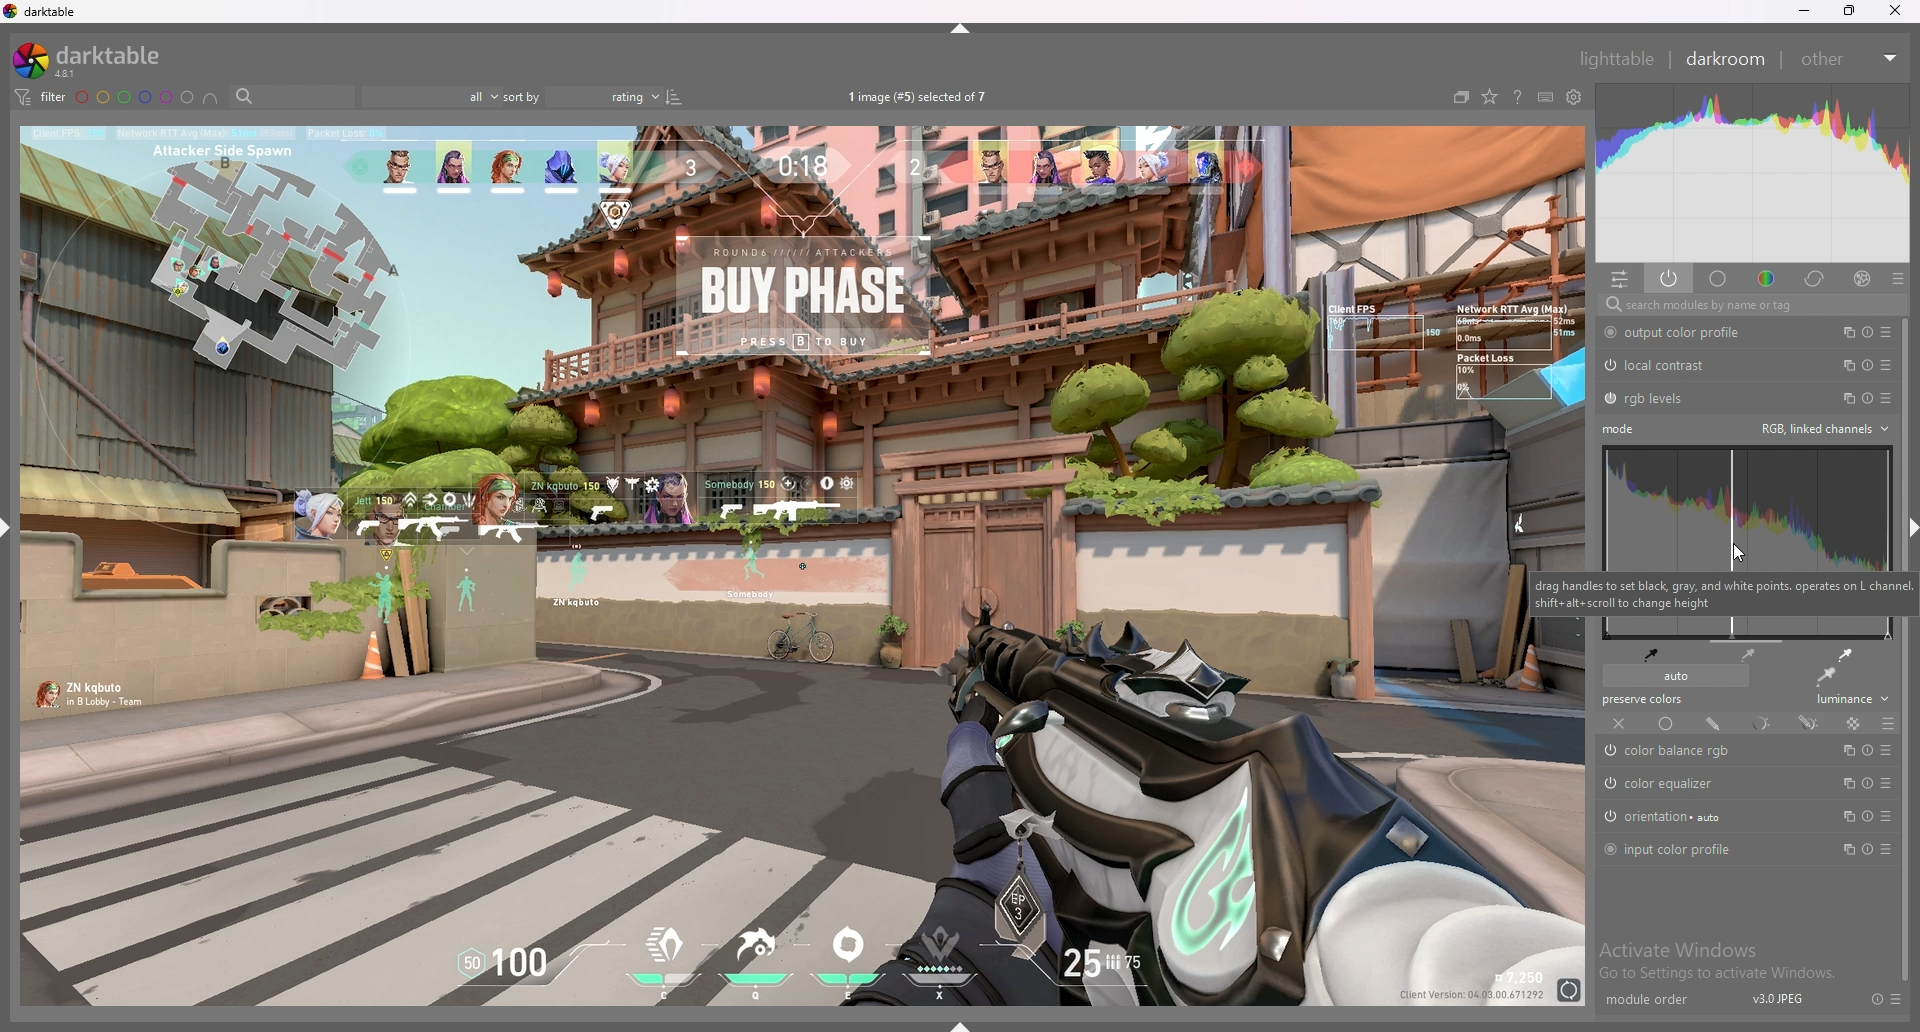 The width and height of the screenshot is (1920, 1032). Describe the element at coordinates (1666, 724) in the screenshot. I see `uniformly` at that location.